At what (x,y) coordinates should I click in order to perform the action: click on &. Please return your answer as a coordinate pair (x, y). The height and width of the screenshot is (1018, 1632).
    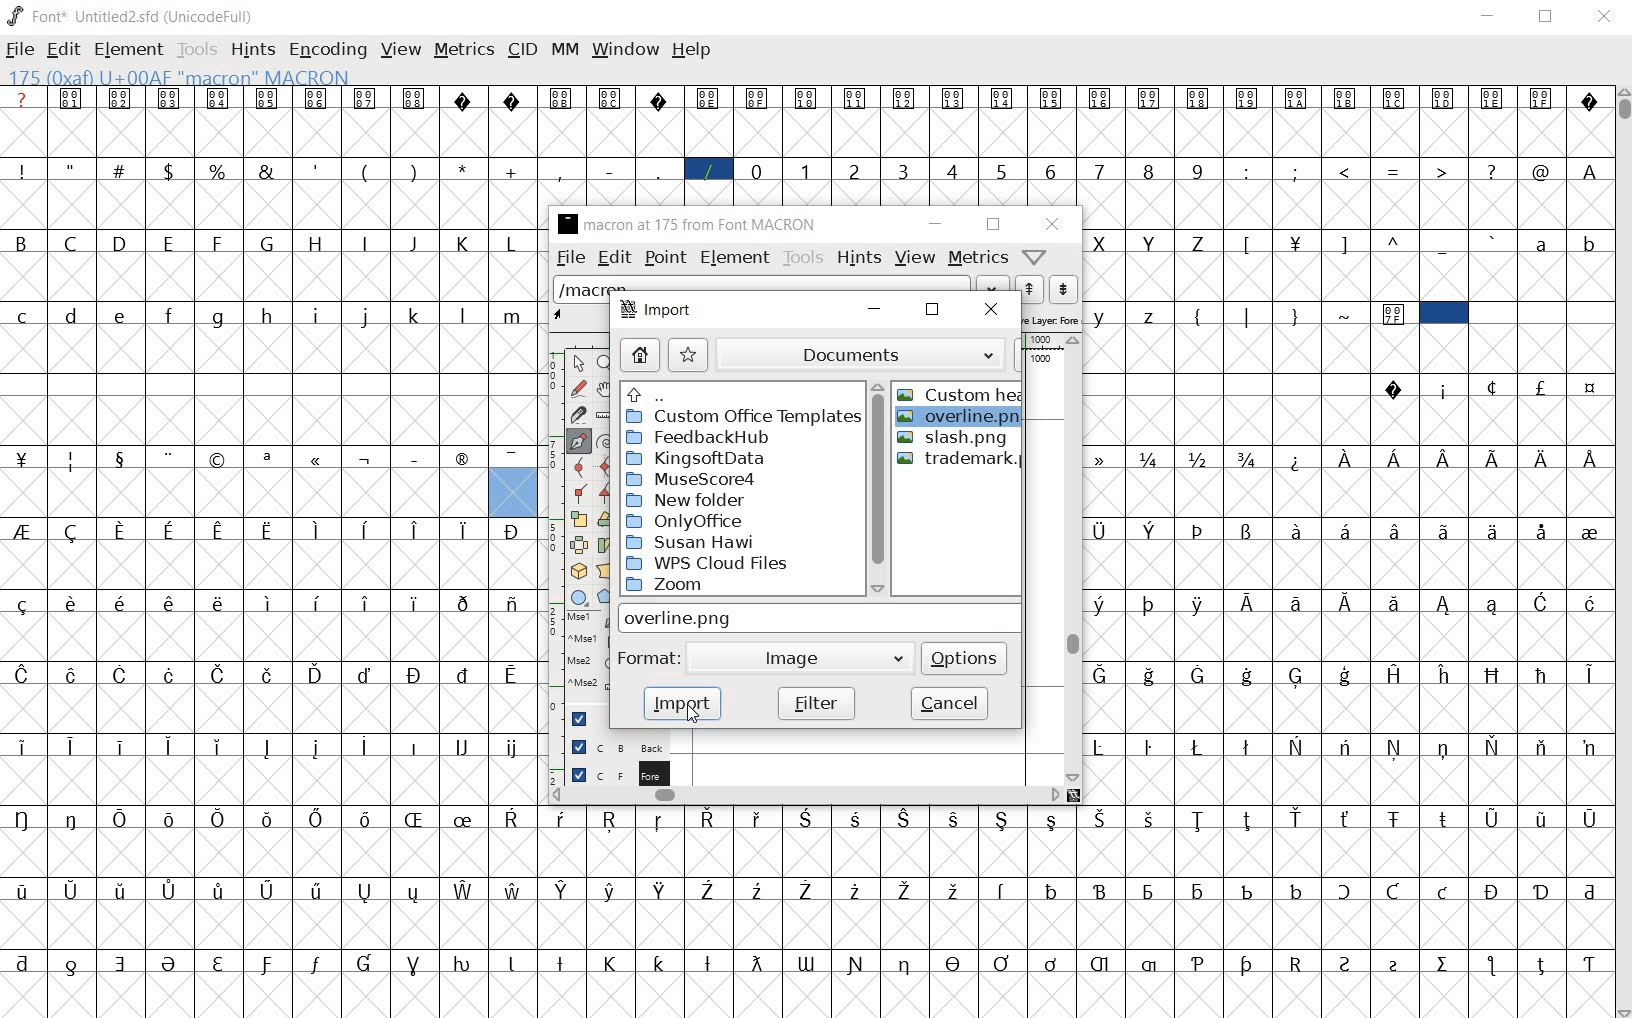
    Looking at the image, I should click on (268, 171).